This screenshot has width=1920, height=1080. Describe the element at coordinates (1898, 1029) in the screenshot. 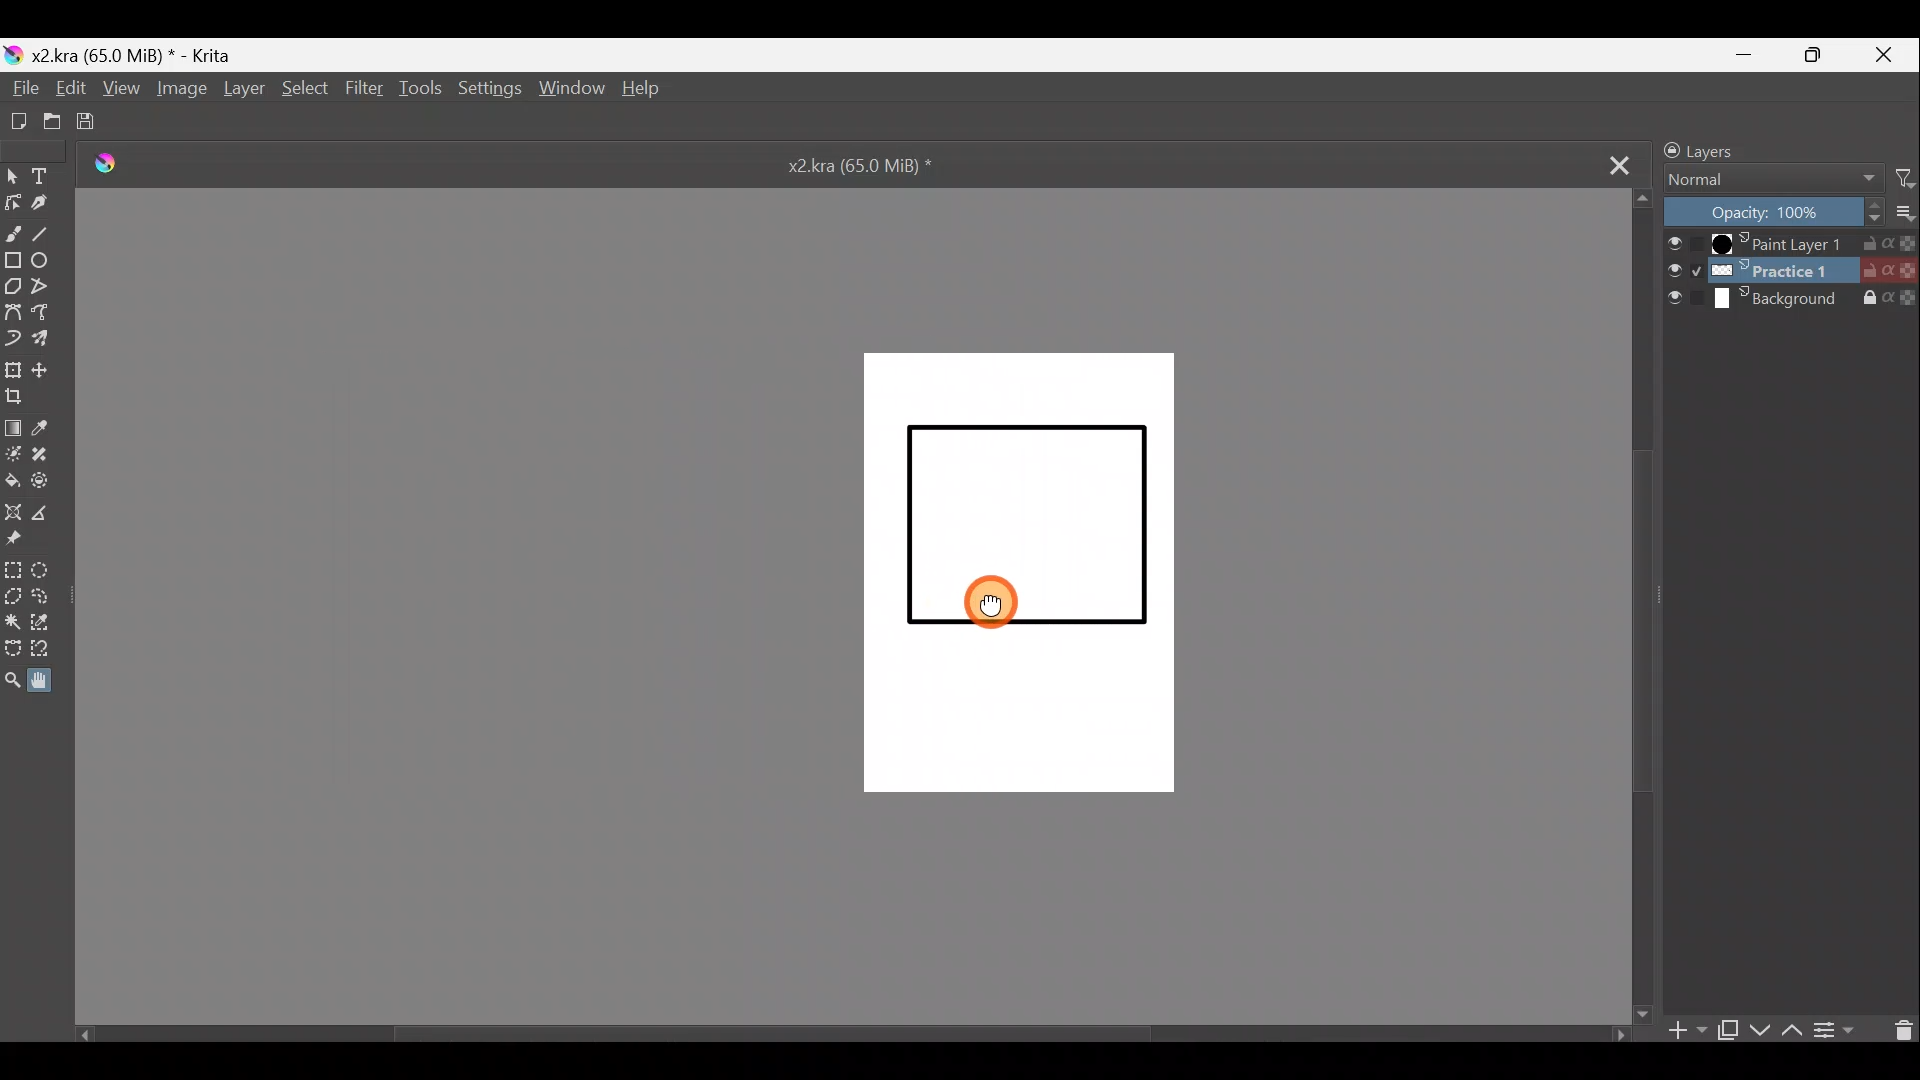

I see `Delete a layer` at that location.